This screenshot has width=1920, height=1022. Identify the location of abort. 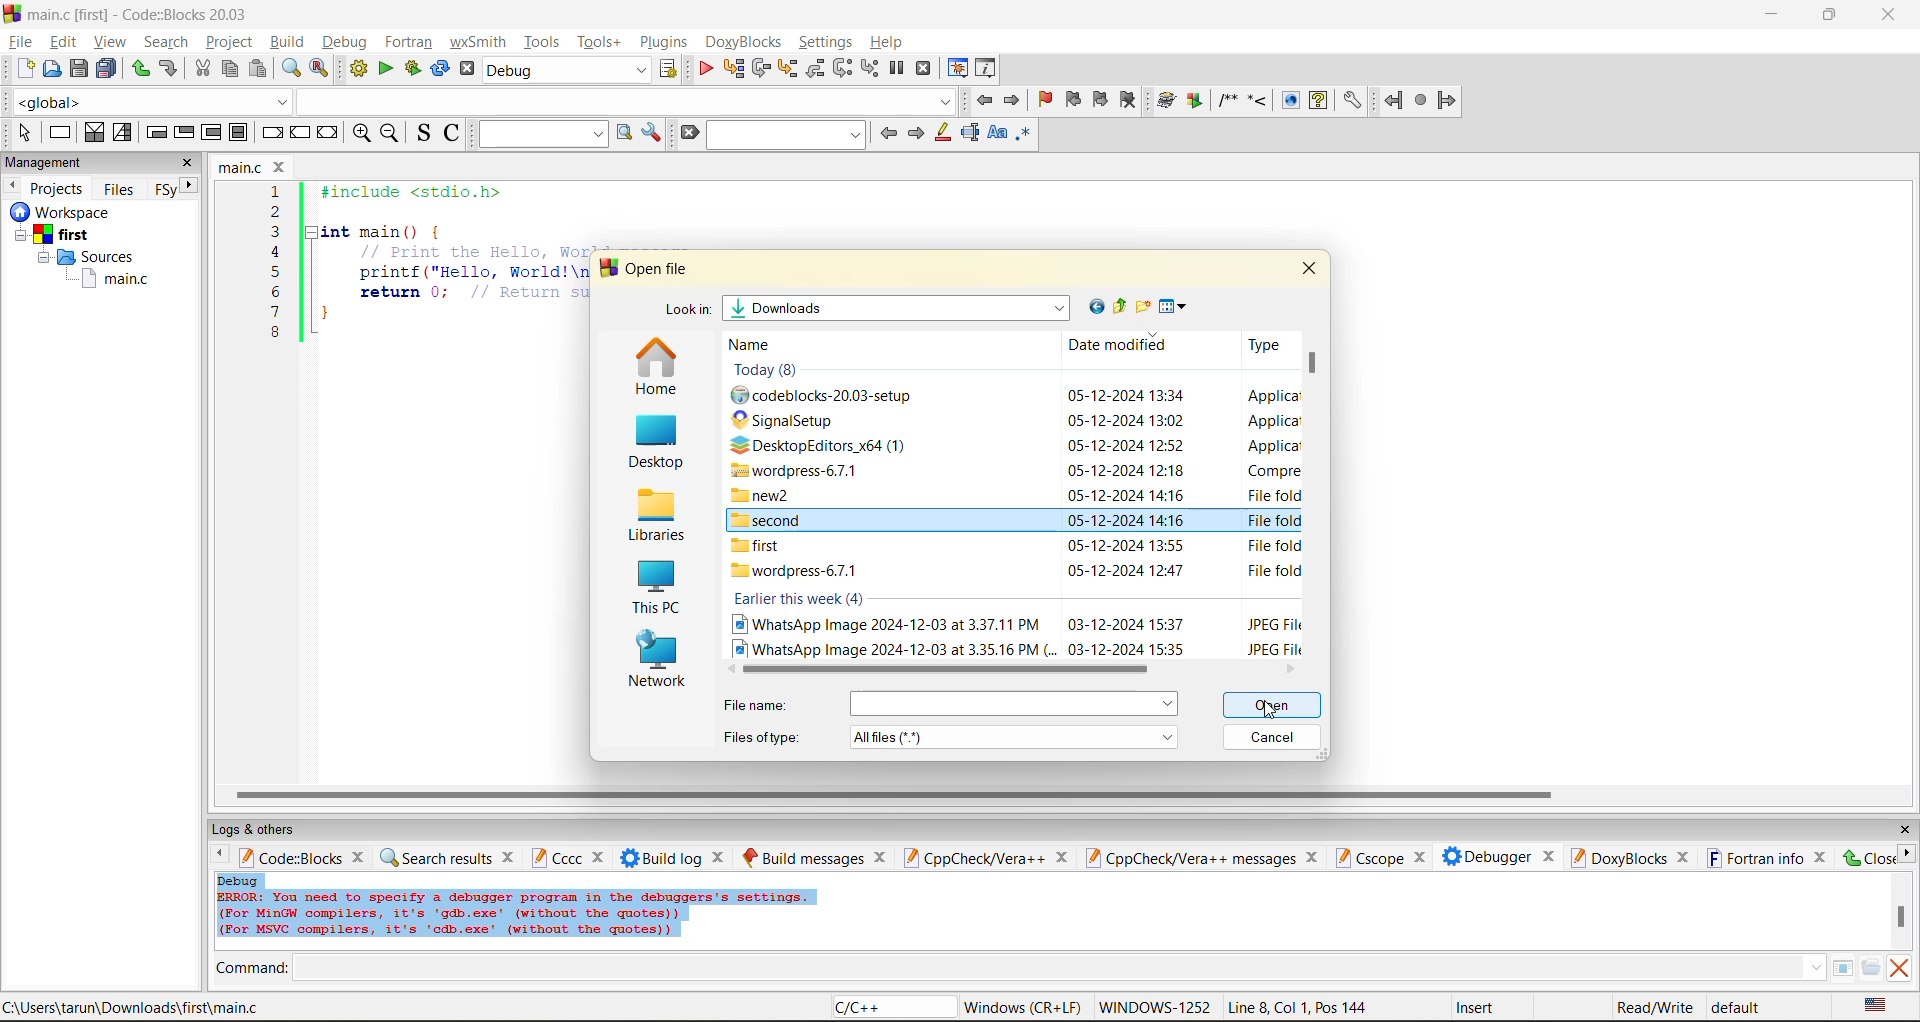
(467, 69).